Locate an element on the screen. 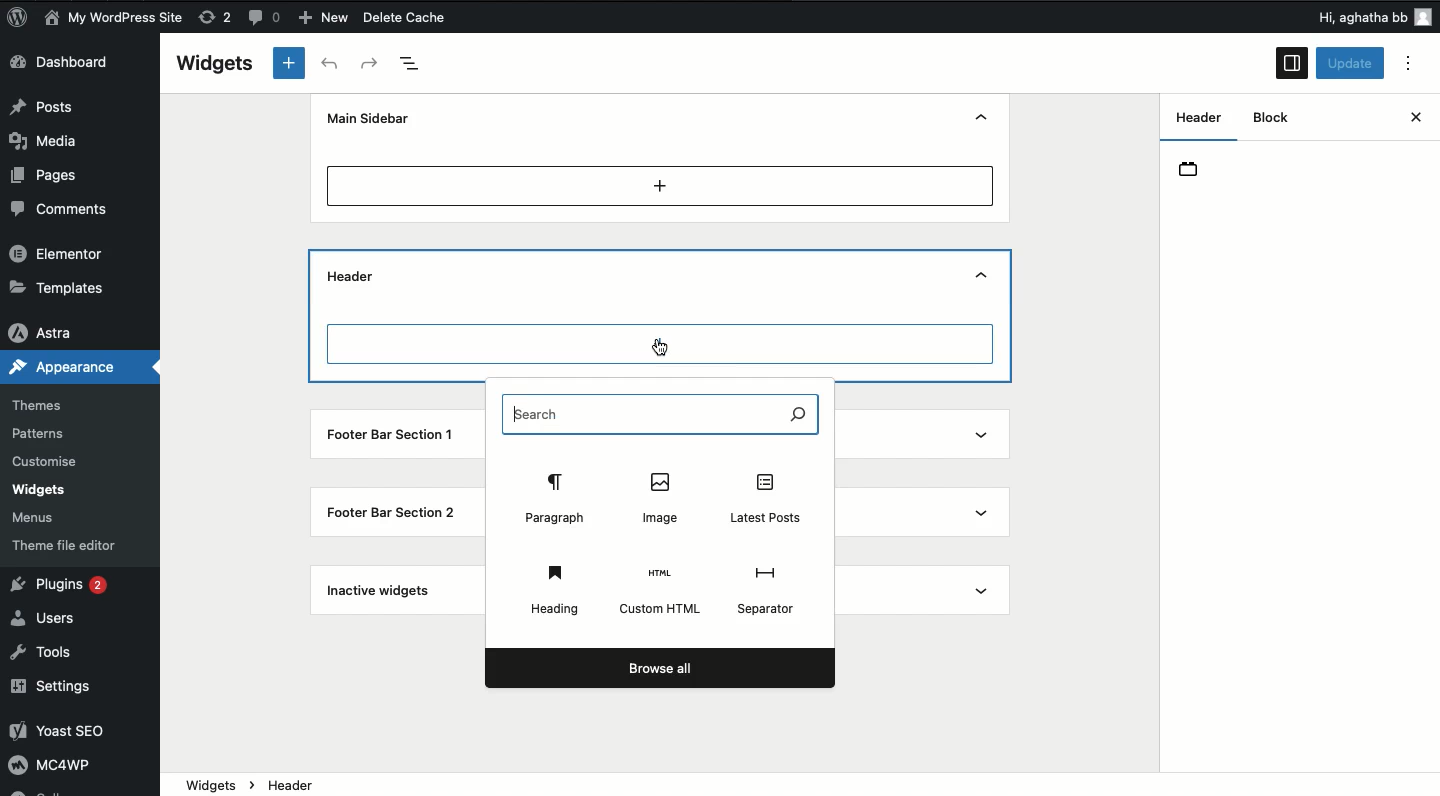 The width and height of the screenshot is (1440, 796). Widget areas is located at coordinates (1192, 124).